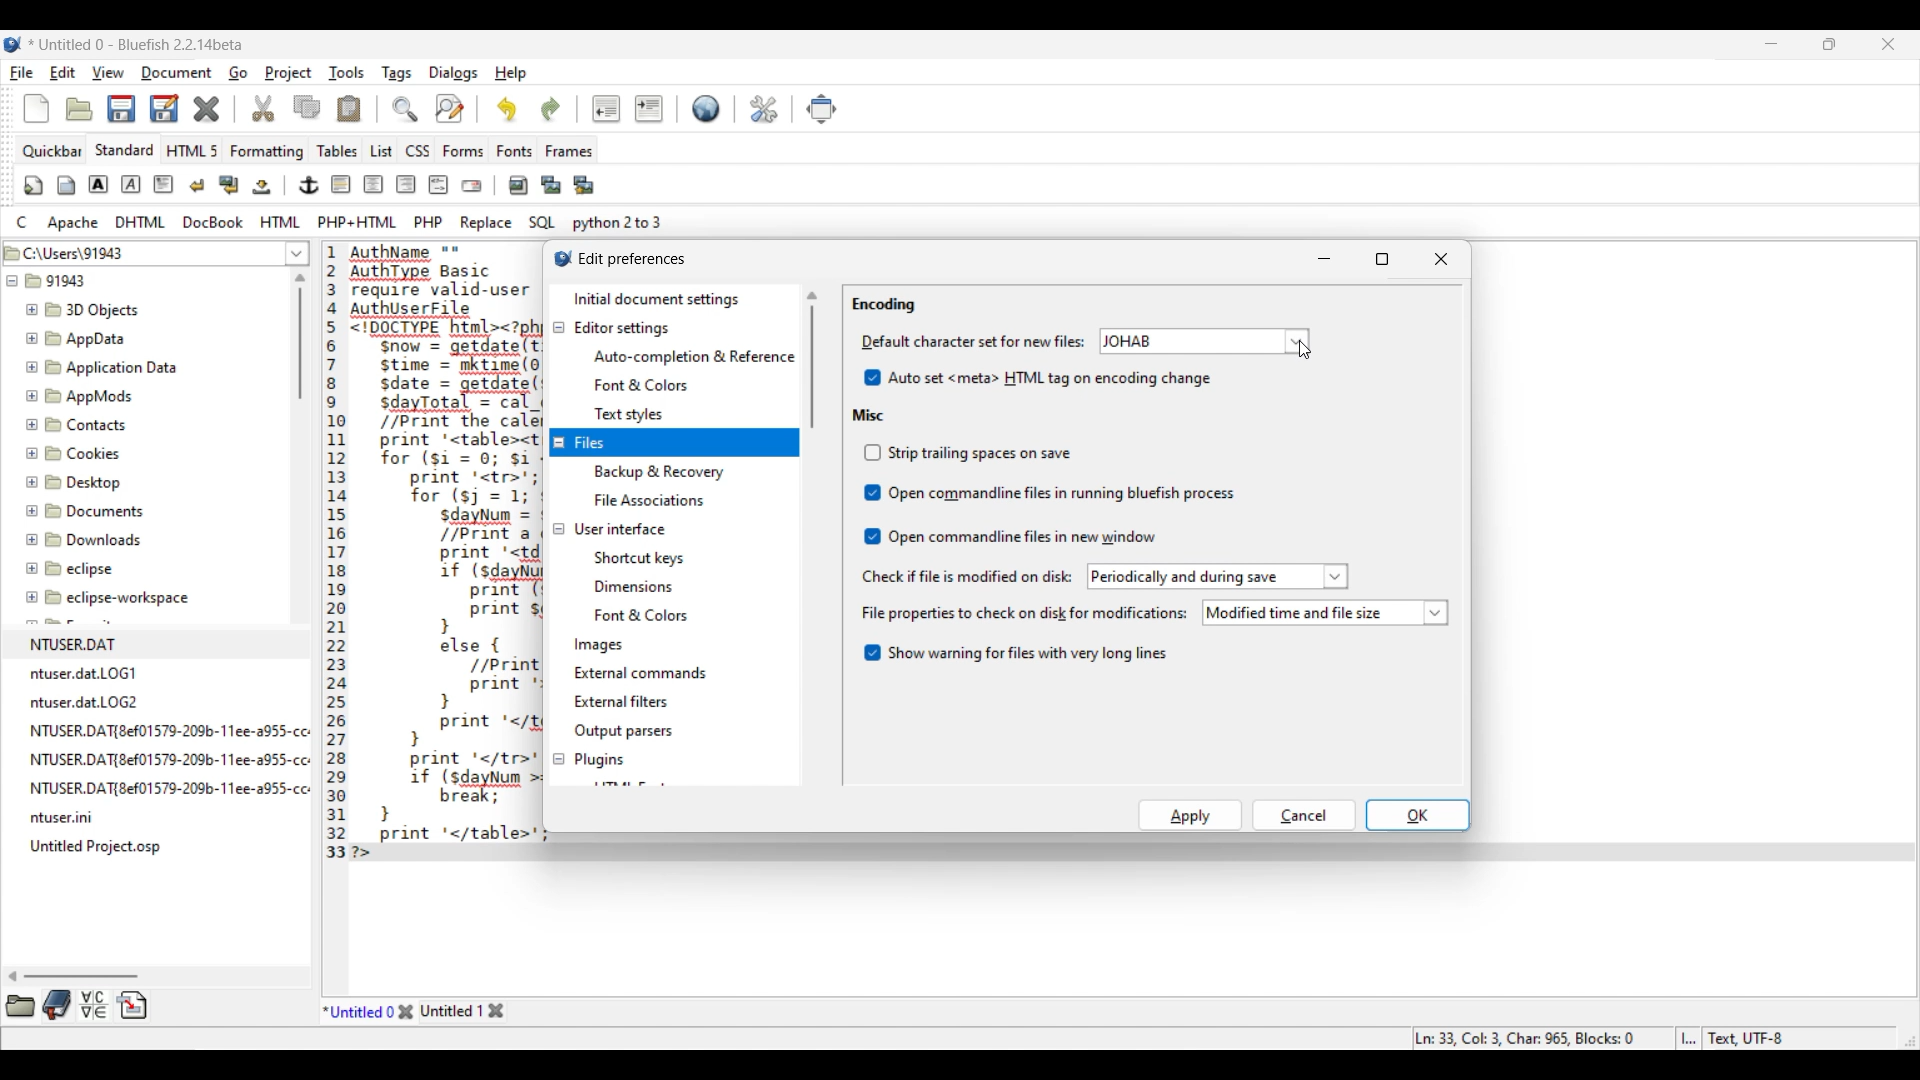 The width and height of the screenshot is (1920, 1080). What do you see at coordinates (192, 150) in the screenshot?
I see `HTML 5` at bounding box center [192, 150].